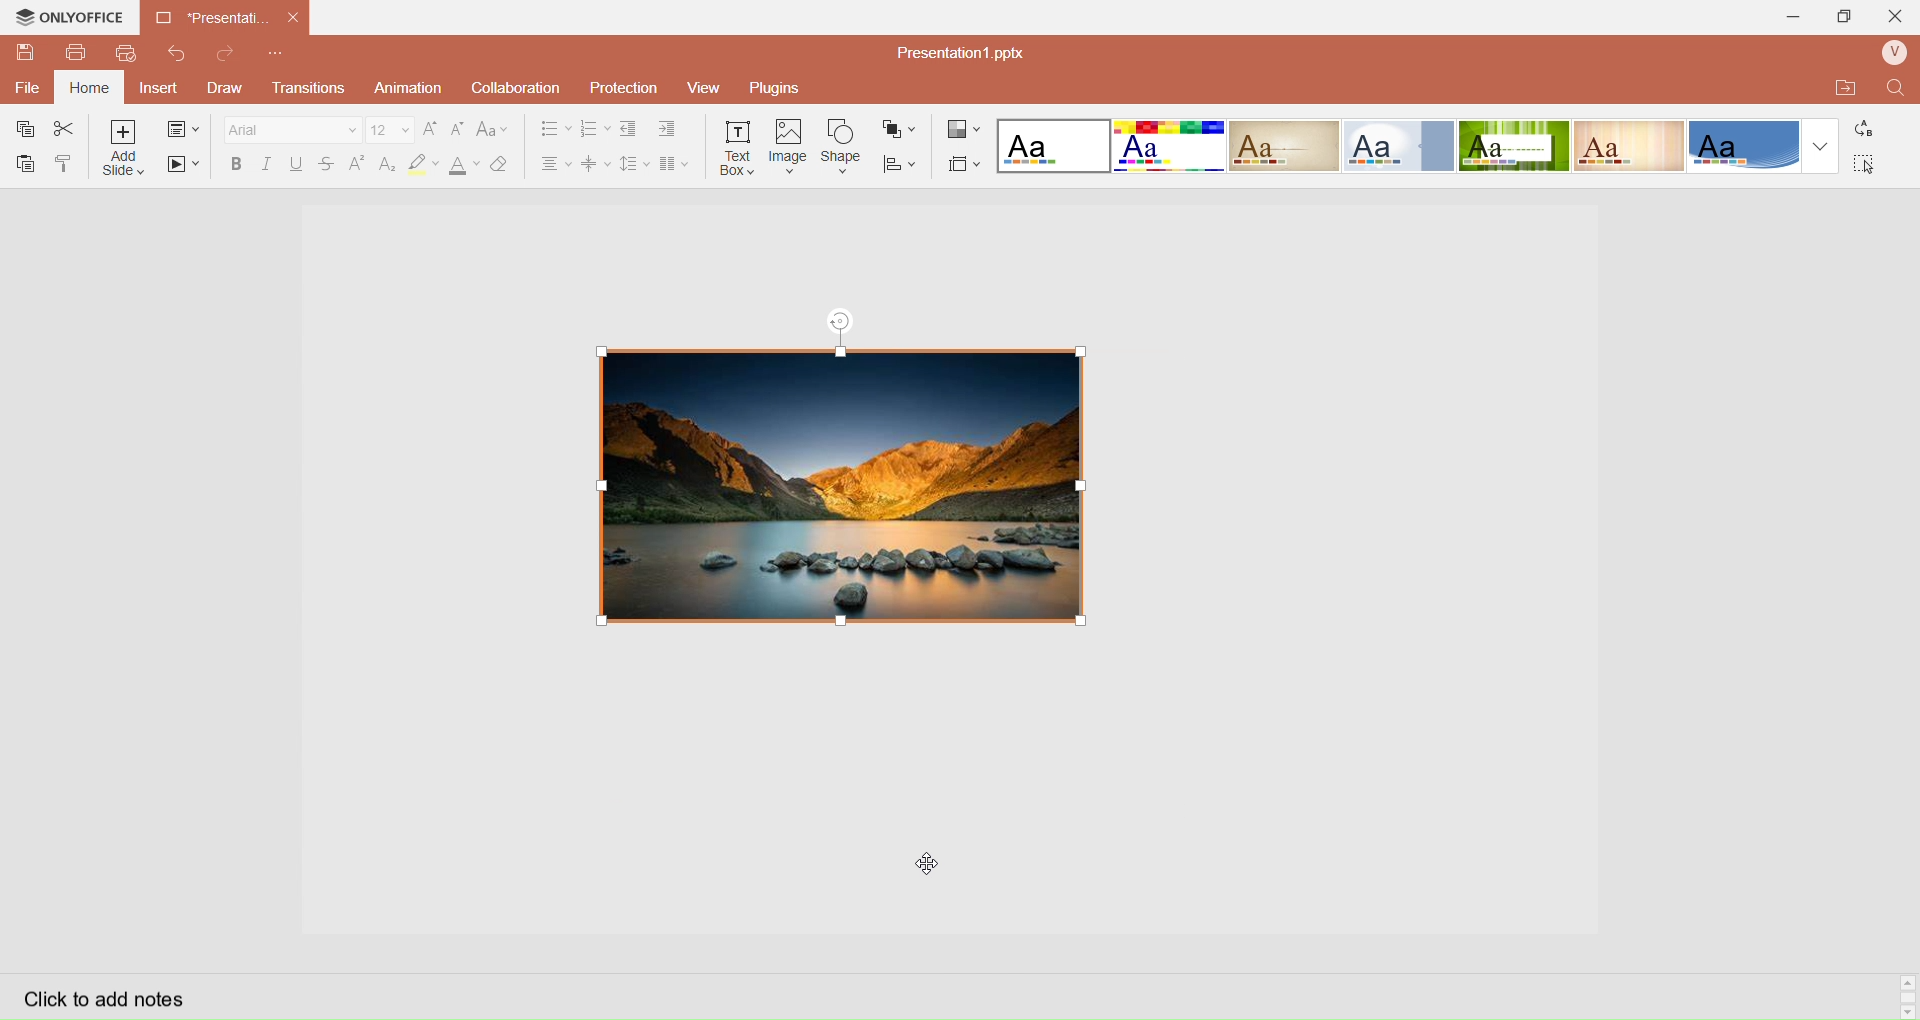 The image size is (1920, 1020). What do you see at coordinates (962, 127) in the screenshot?
I see `Change Color Theme` at bounding box center [962, 127].